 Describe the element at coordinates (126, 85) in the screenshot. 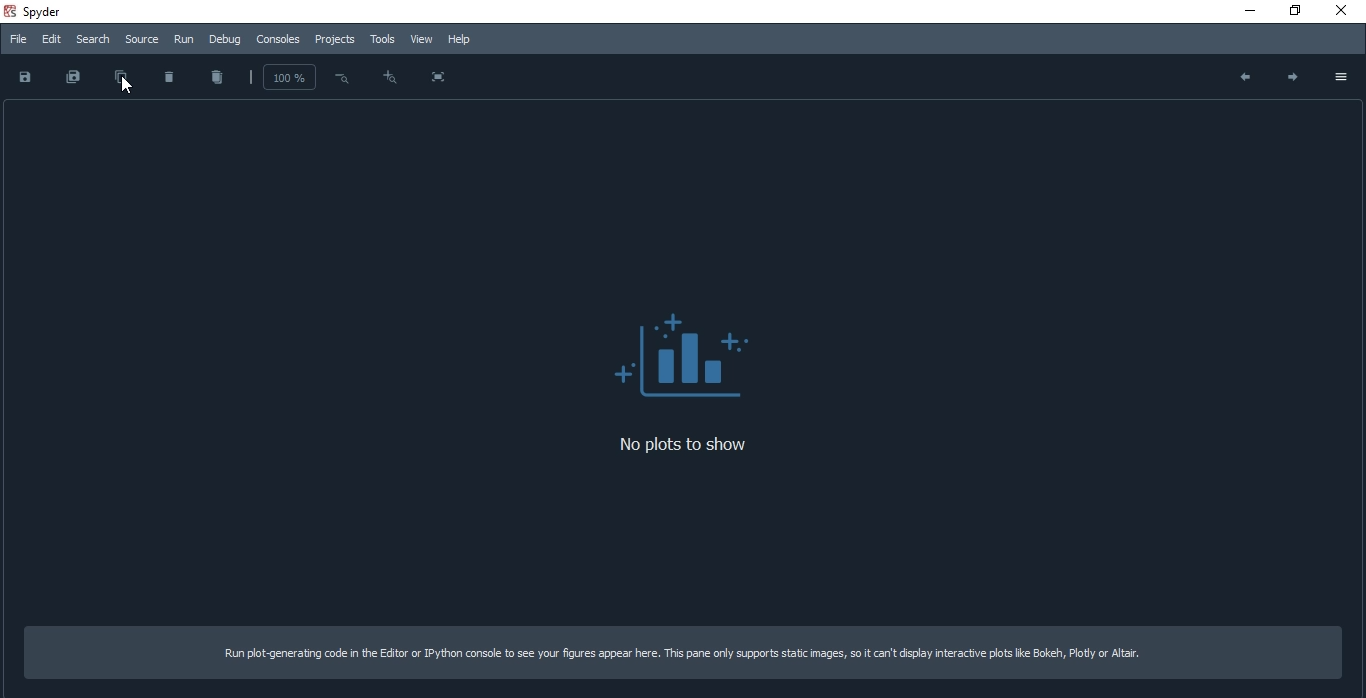

I see `cursor` at that location.